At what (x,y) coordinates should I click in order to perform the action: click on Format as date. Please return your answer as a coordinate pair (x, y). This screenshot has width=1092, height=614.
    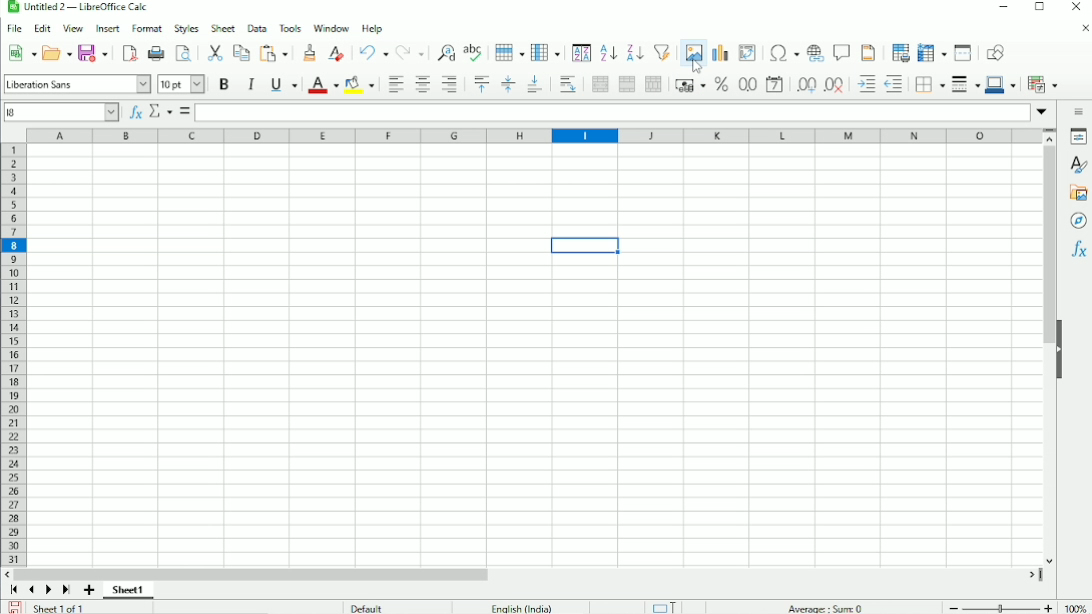
    Looking at the image, I should click on (774, 85).